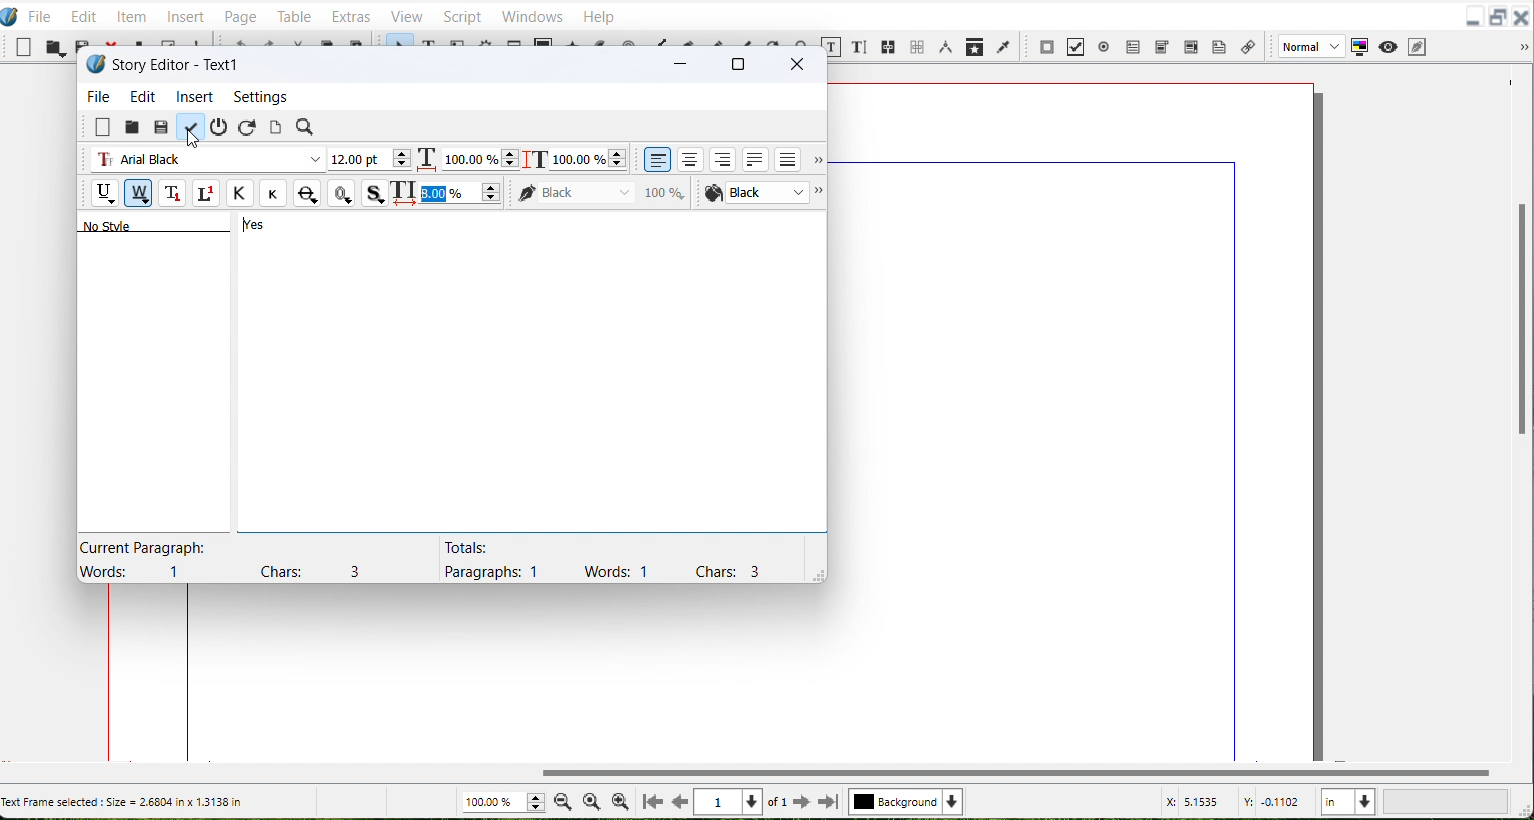 The image size is (1534, 820). I want to click on Vertical scroll bar, so click(751, 772).